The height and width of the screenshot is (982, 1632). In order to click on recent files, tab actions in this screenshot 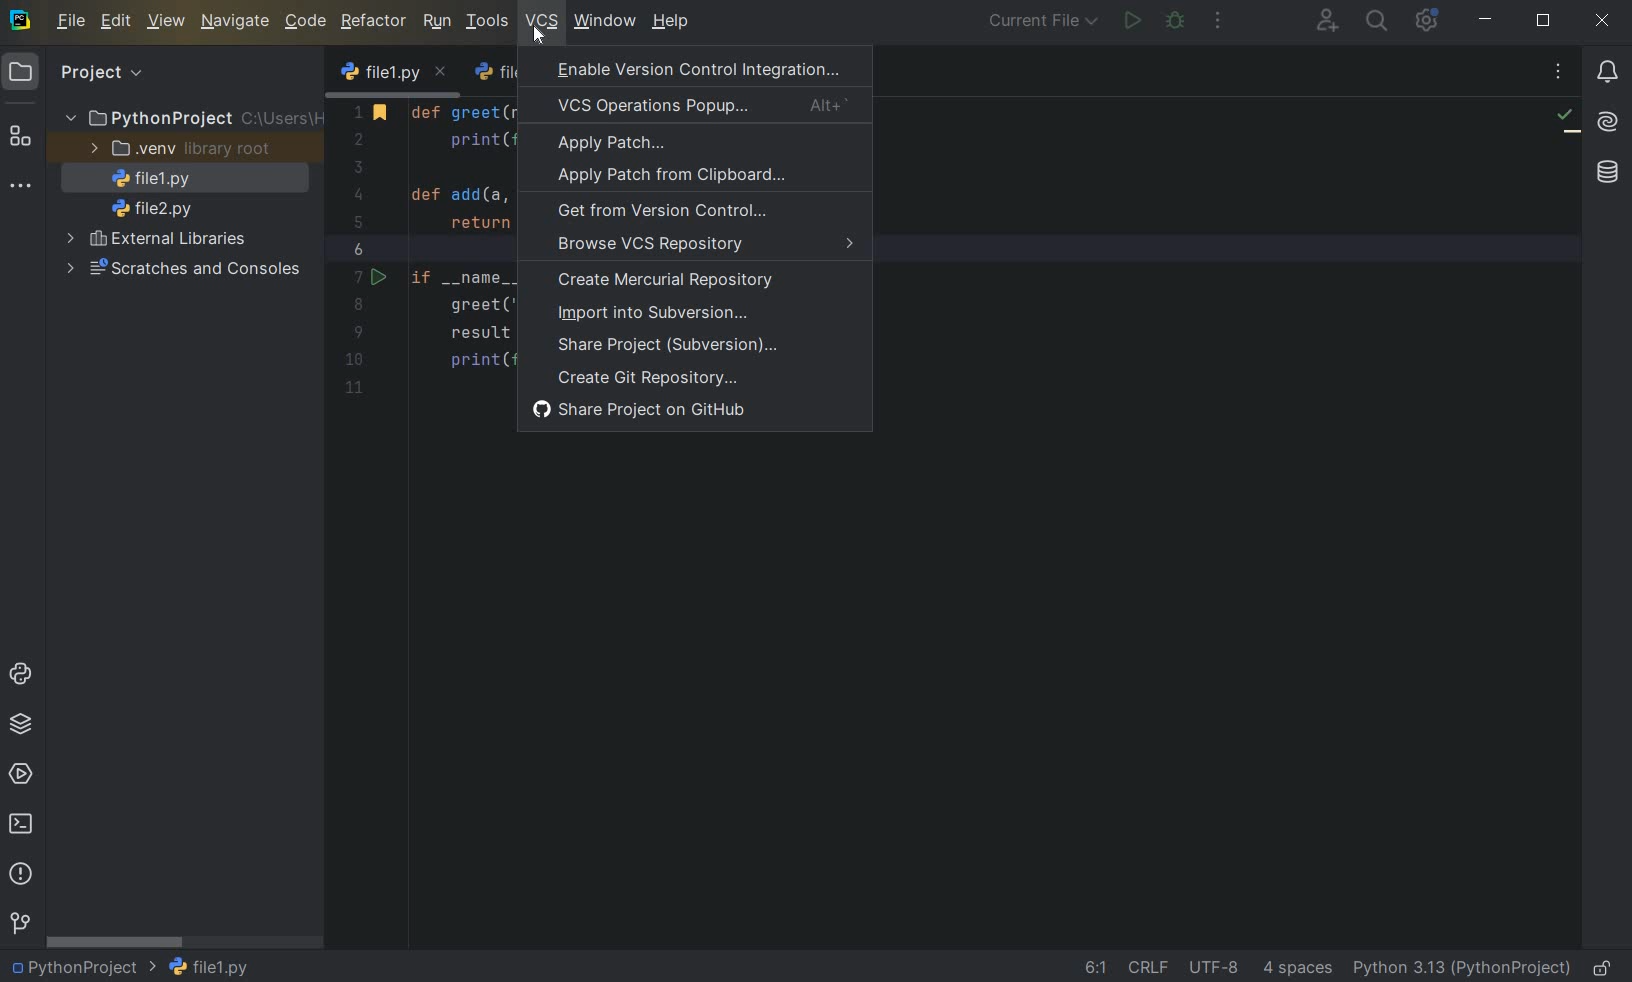, I will do `click(1560, 74)`.